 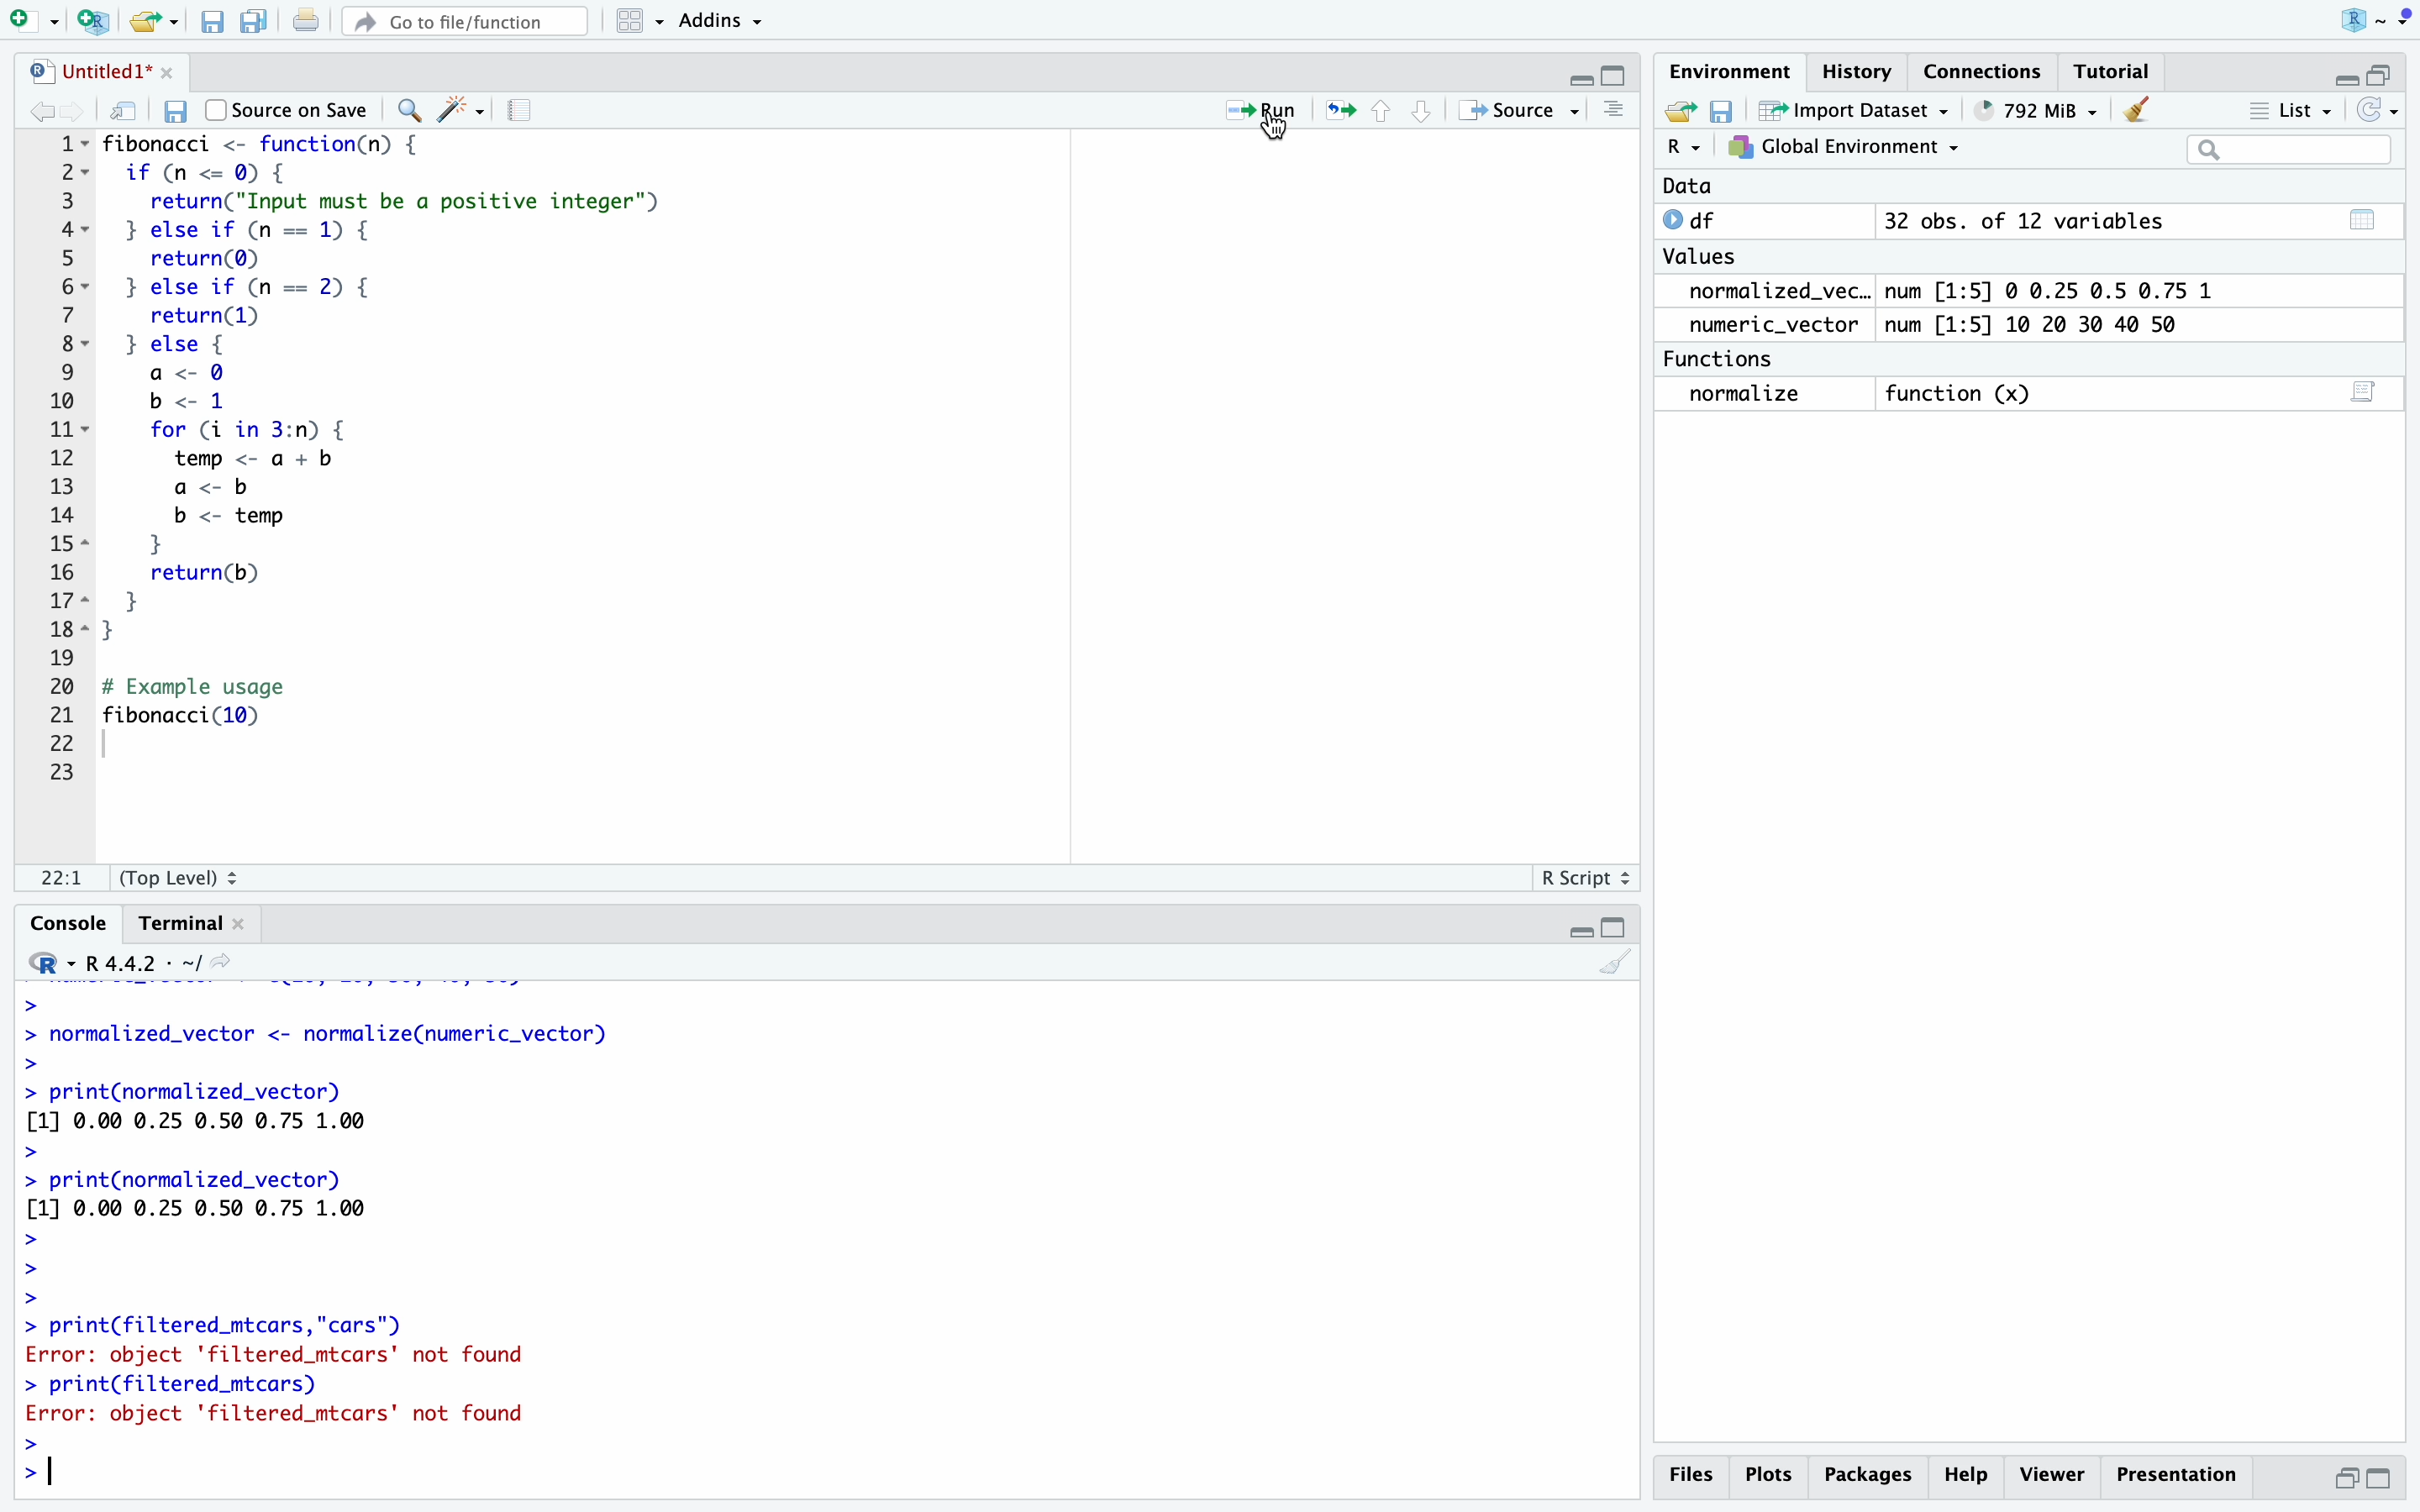 I want to click on console, so click(x=54, y=924).